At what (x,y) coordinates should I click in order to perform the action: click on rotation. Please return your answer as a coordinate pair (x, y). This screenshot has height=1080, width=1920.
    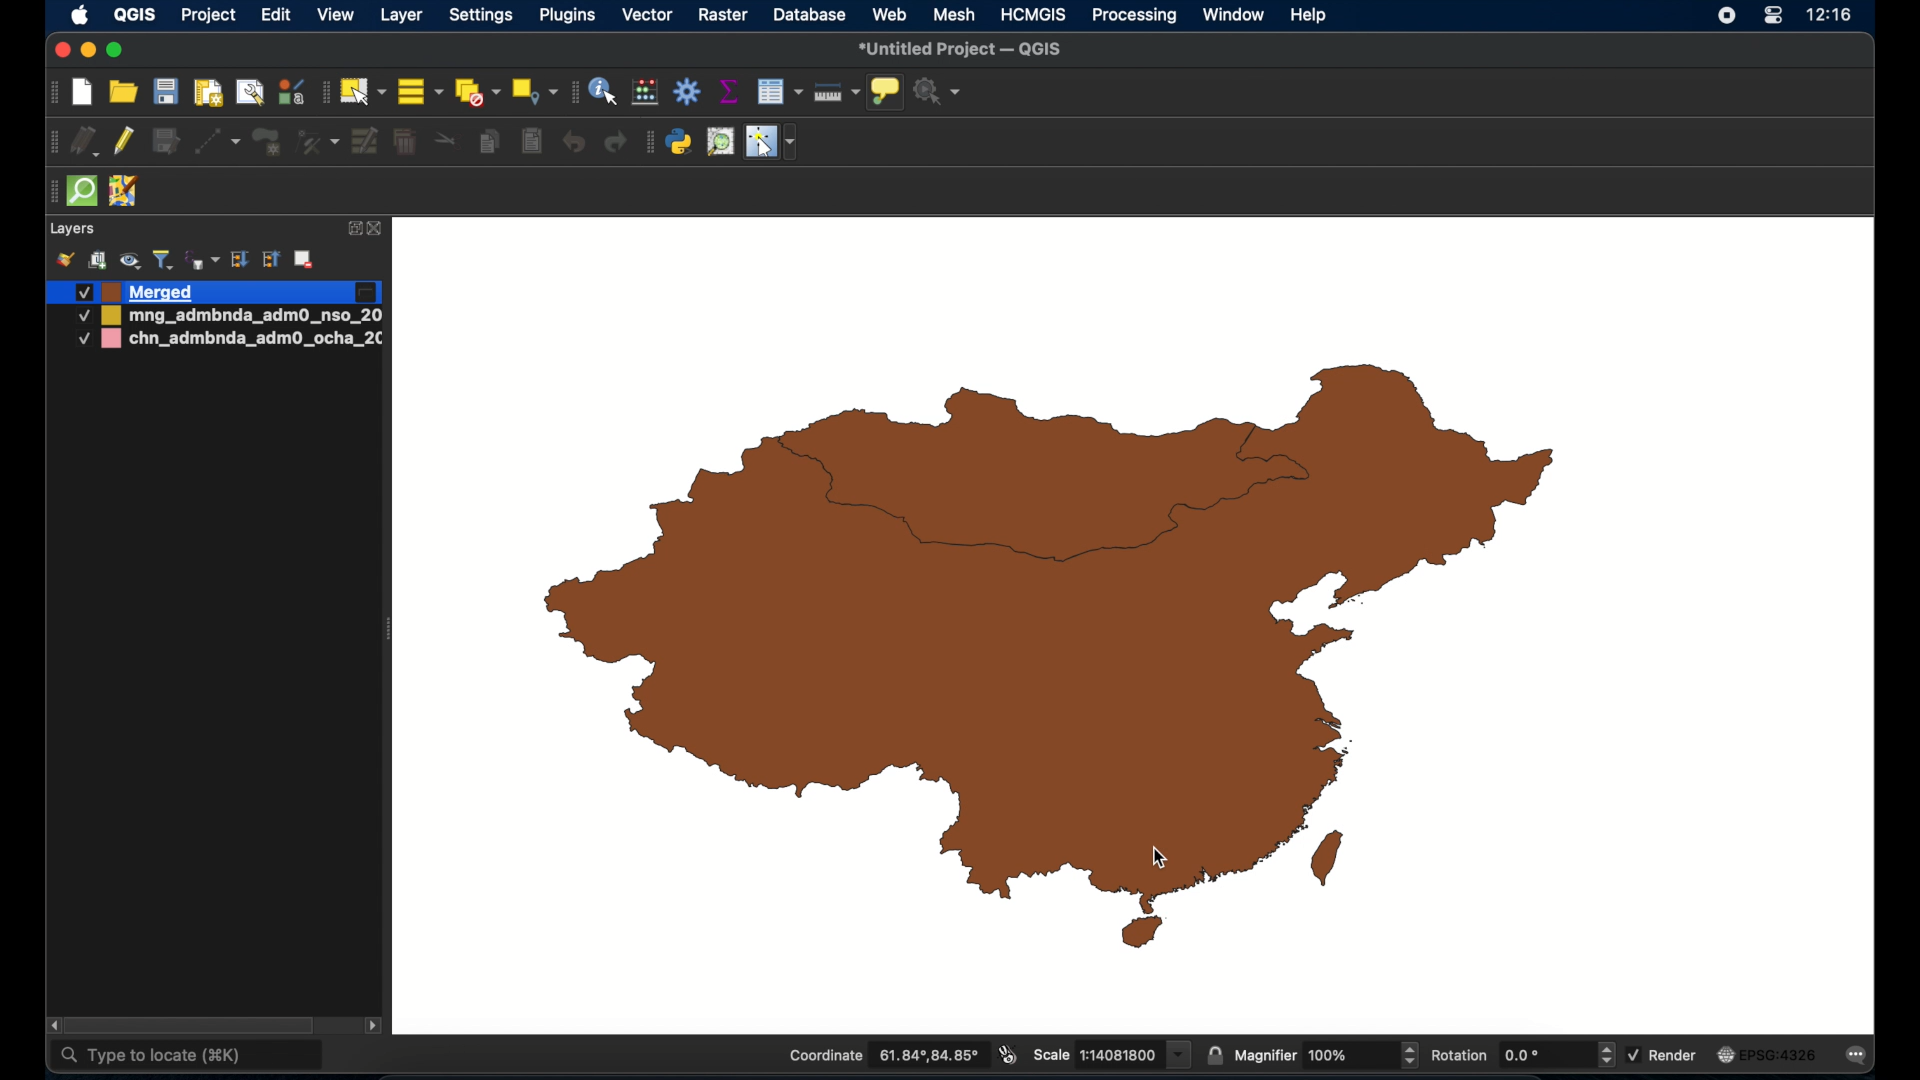
    Looking at the image, I should click on (1521, 1056).